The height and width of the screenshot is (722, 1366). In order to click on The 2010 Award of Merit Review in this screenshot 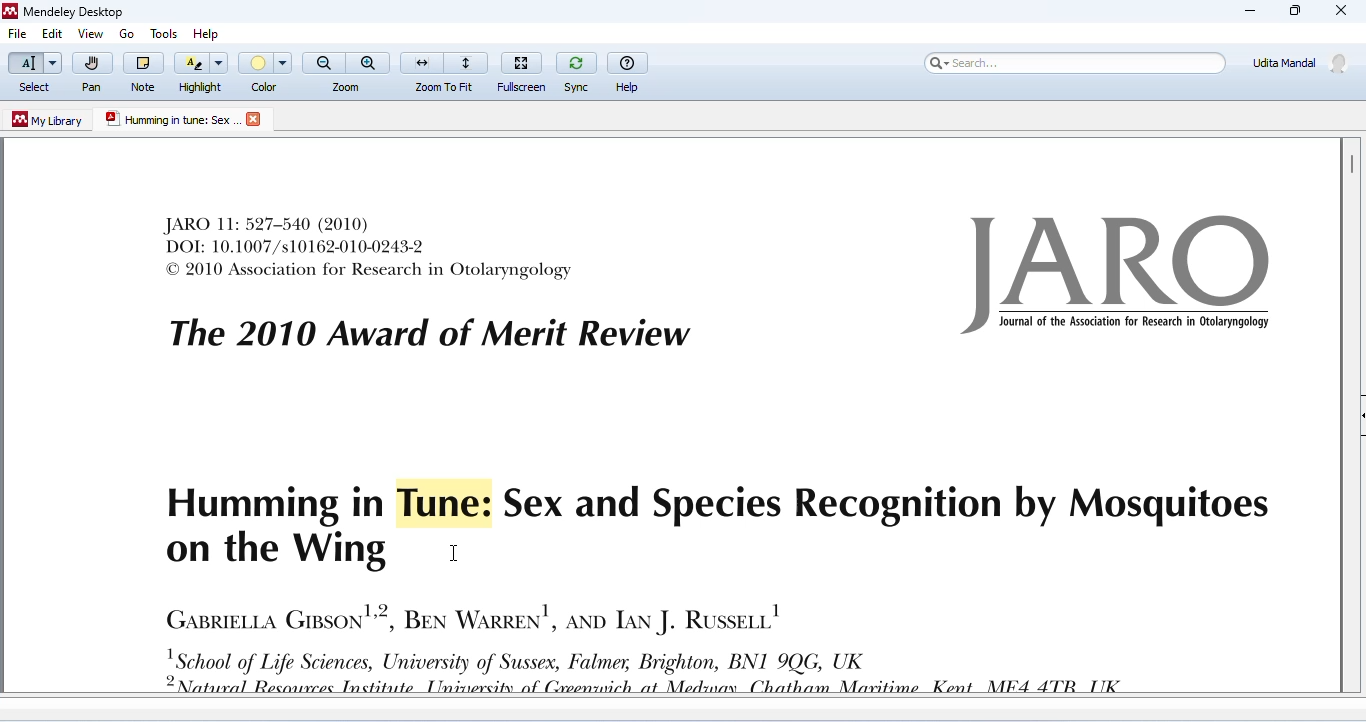, I will do `click(429, 334)`.